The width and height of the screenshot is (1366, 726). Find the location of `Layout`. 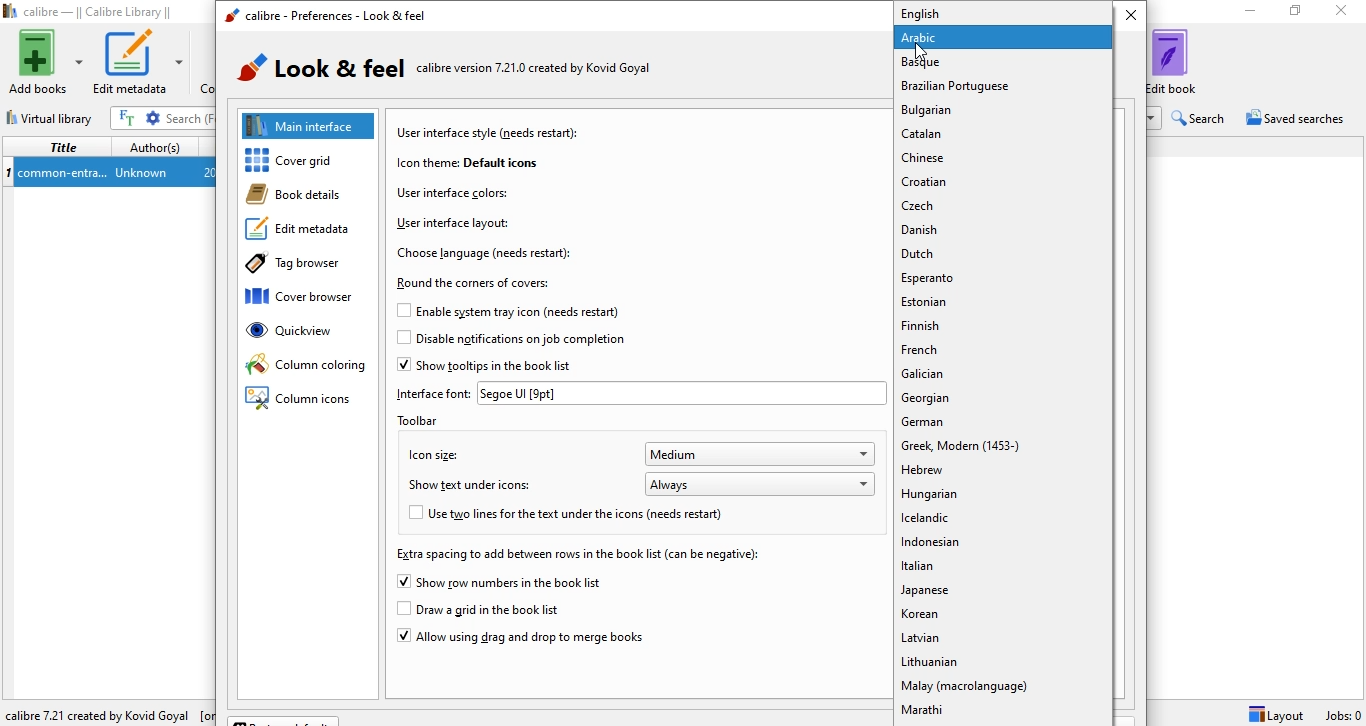

Layout is located at coordinates (1276, 714).